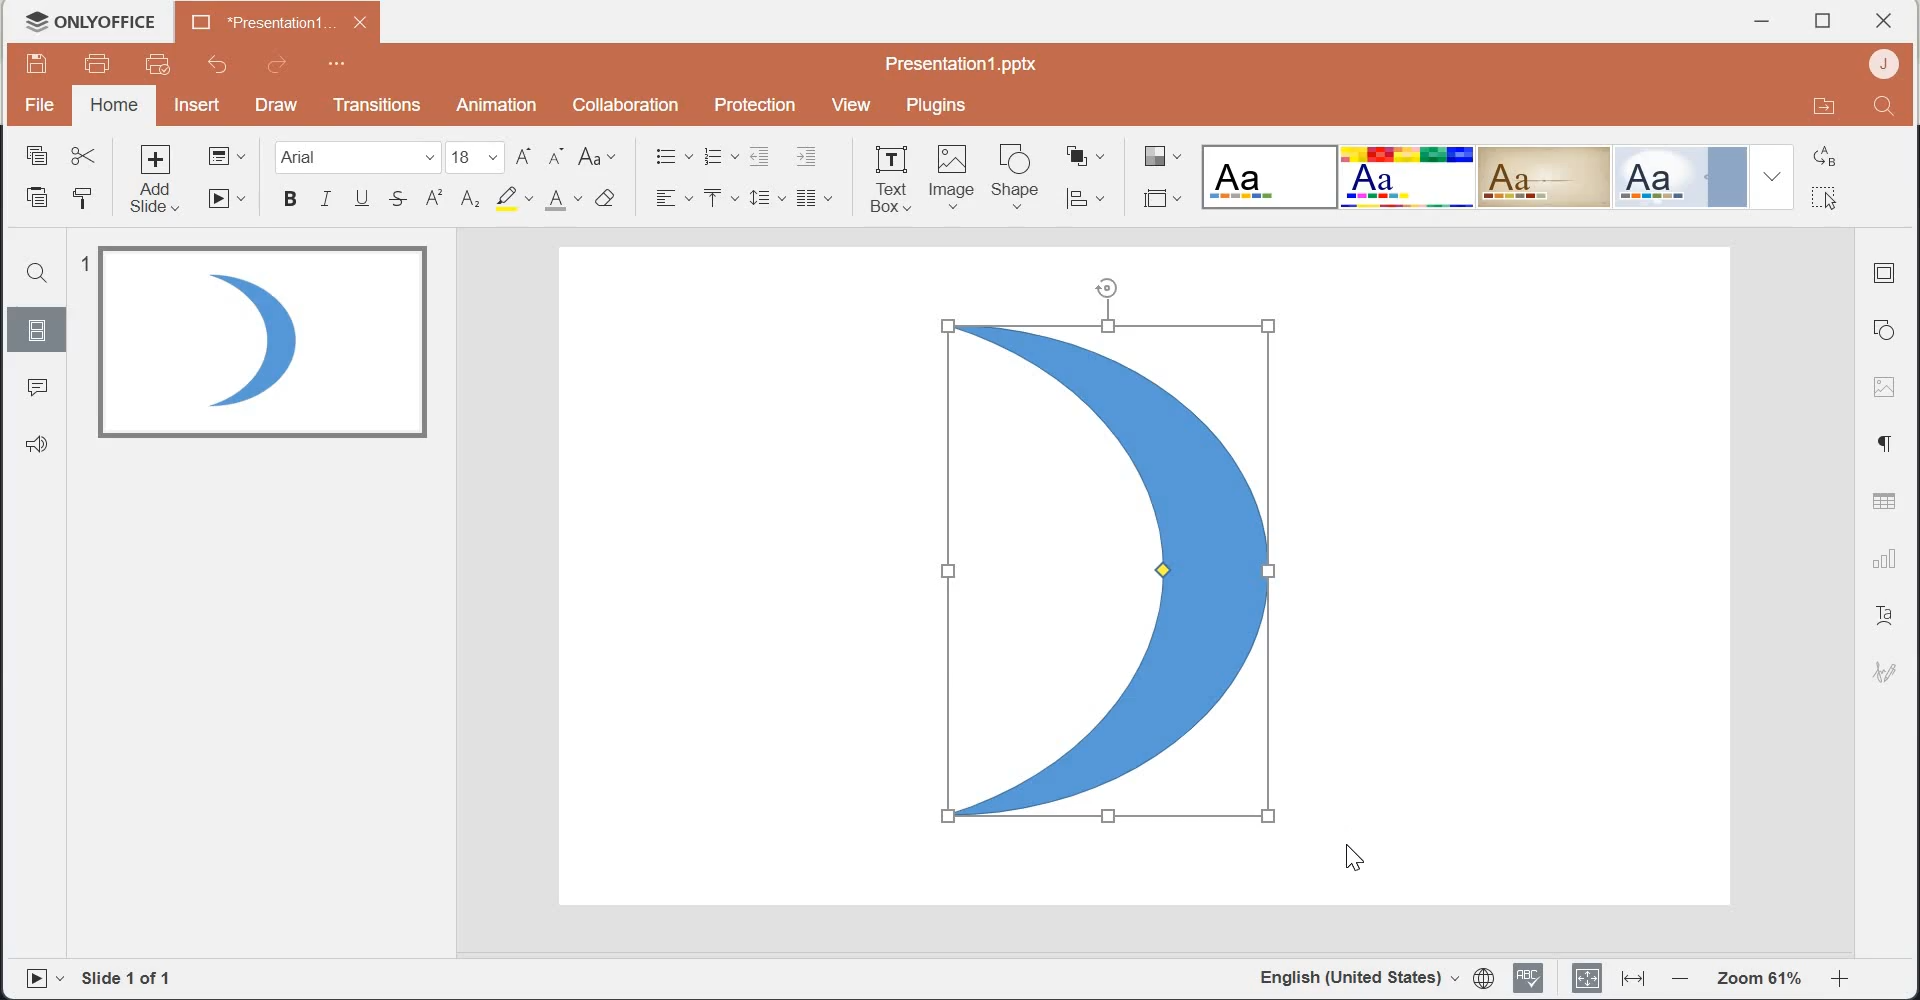 This screenshot has width=1920, height=1000. I want to click on Italic, so click(328, 199).